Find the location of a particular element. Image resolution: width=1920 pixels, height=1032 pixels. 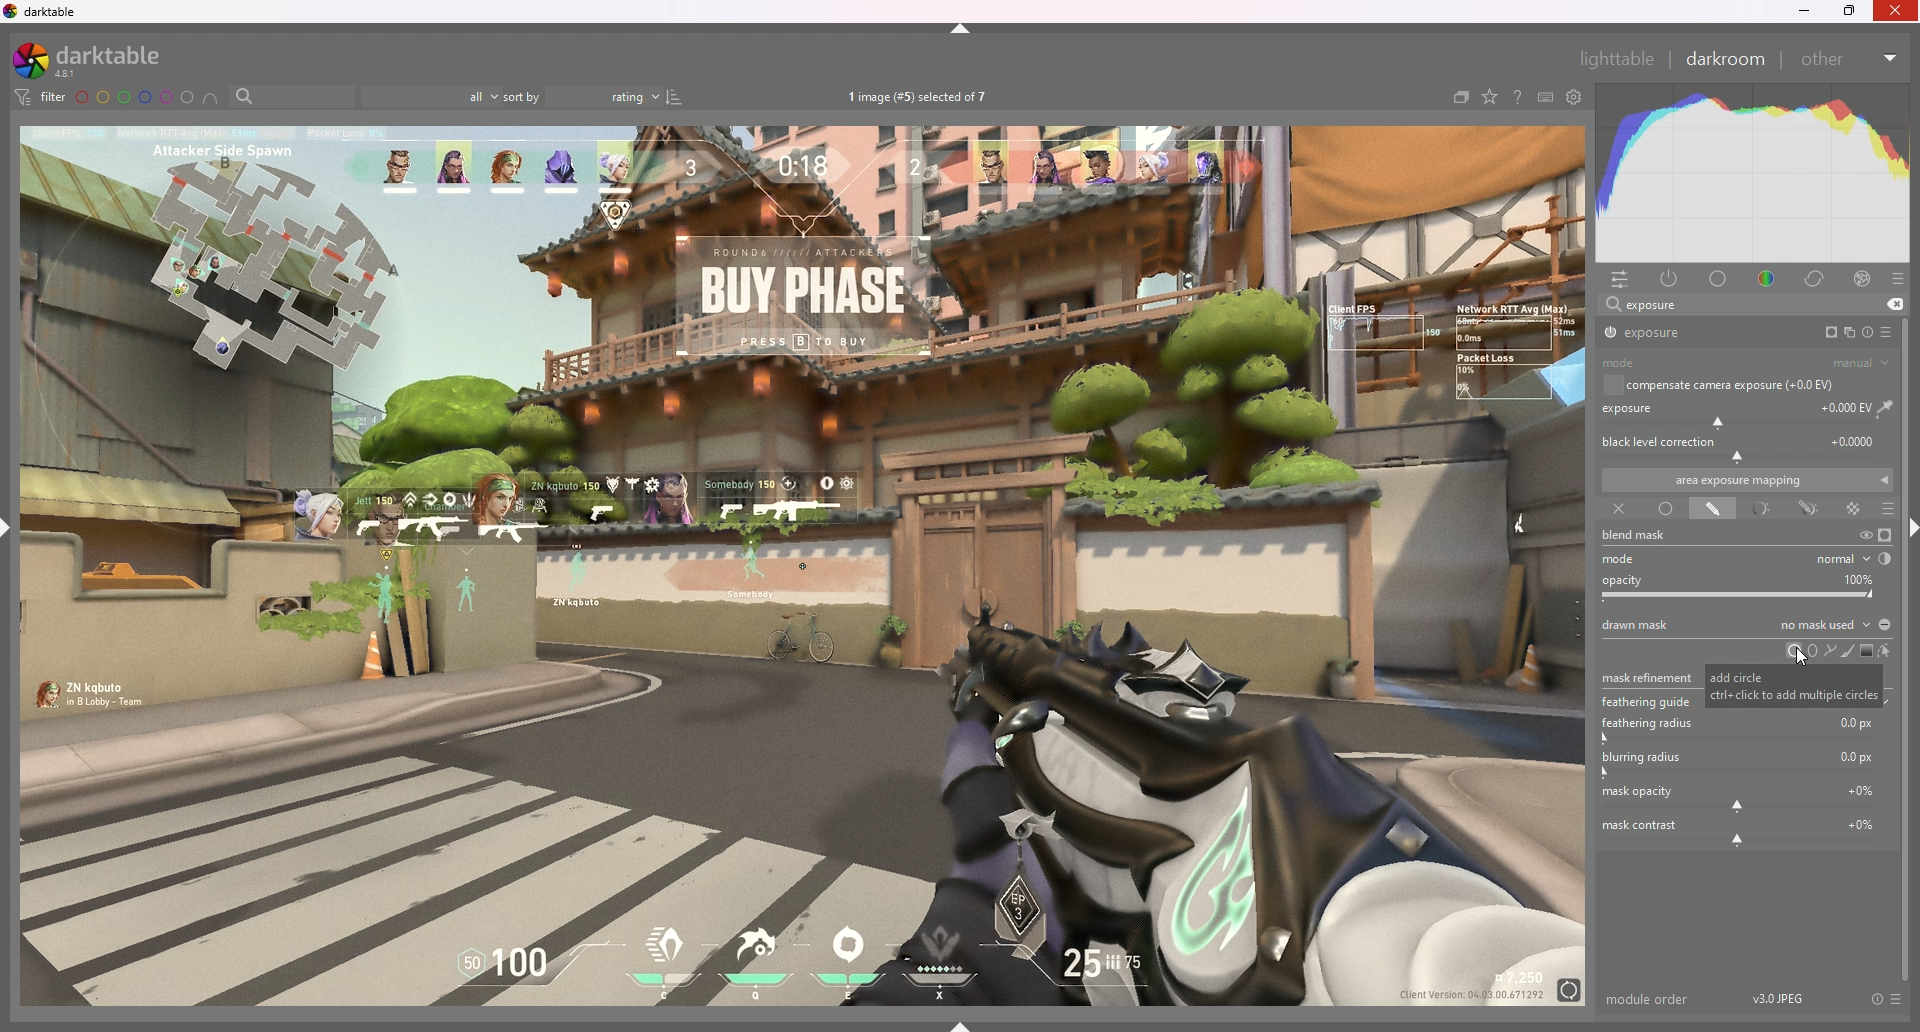

image is located at coordinates (805, 565).